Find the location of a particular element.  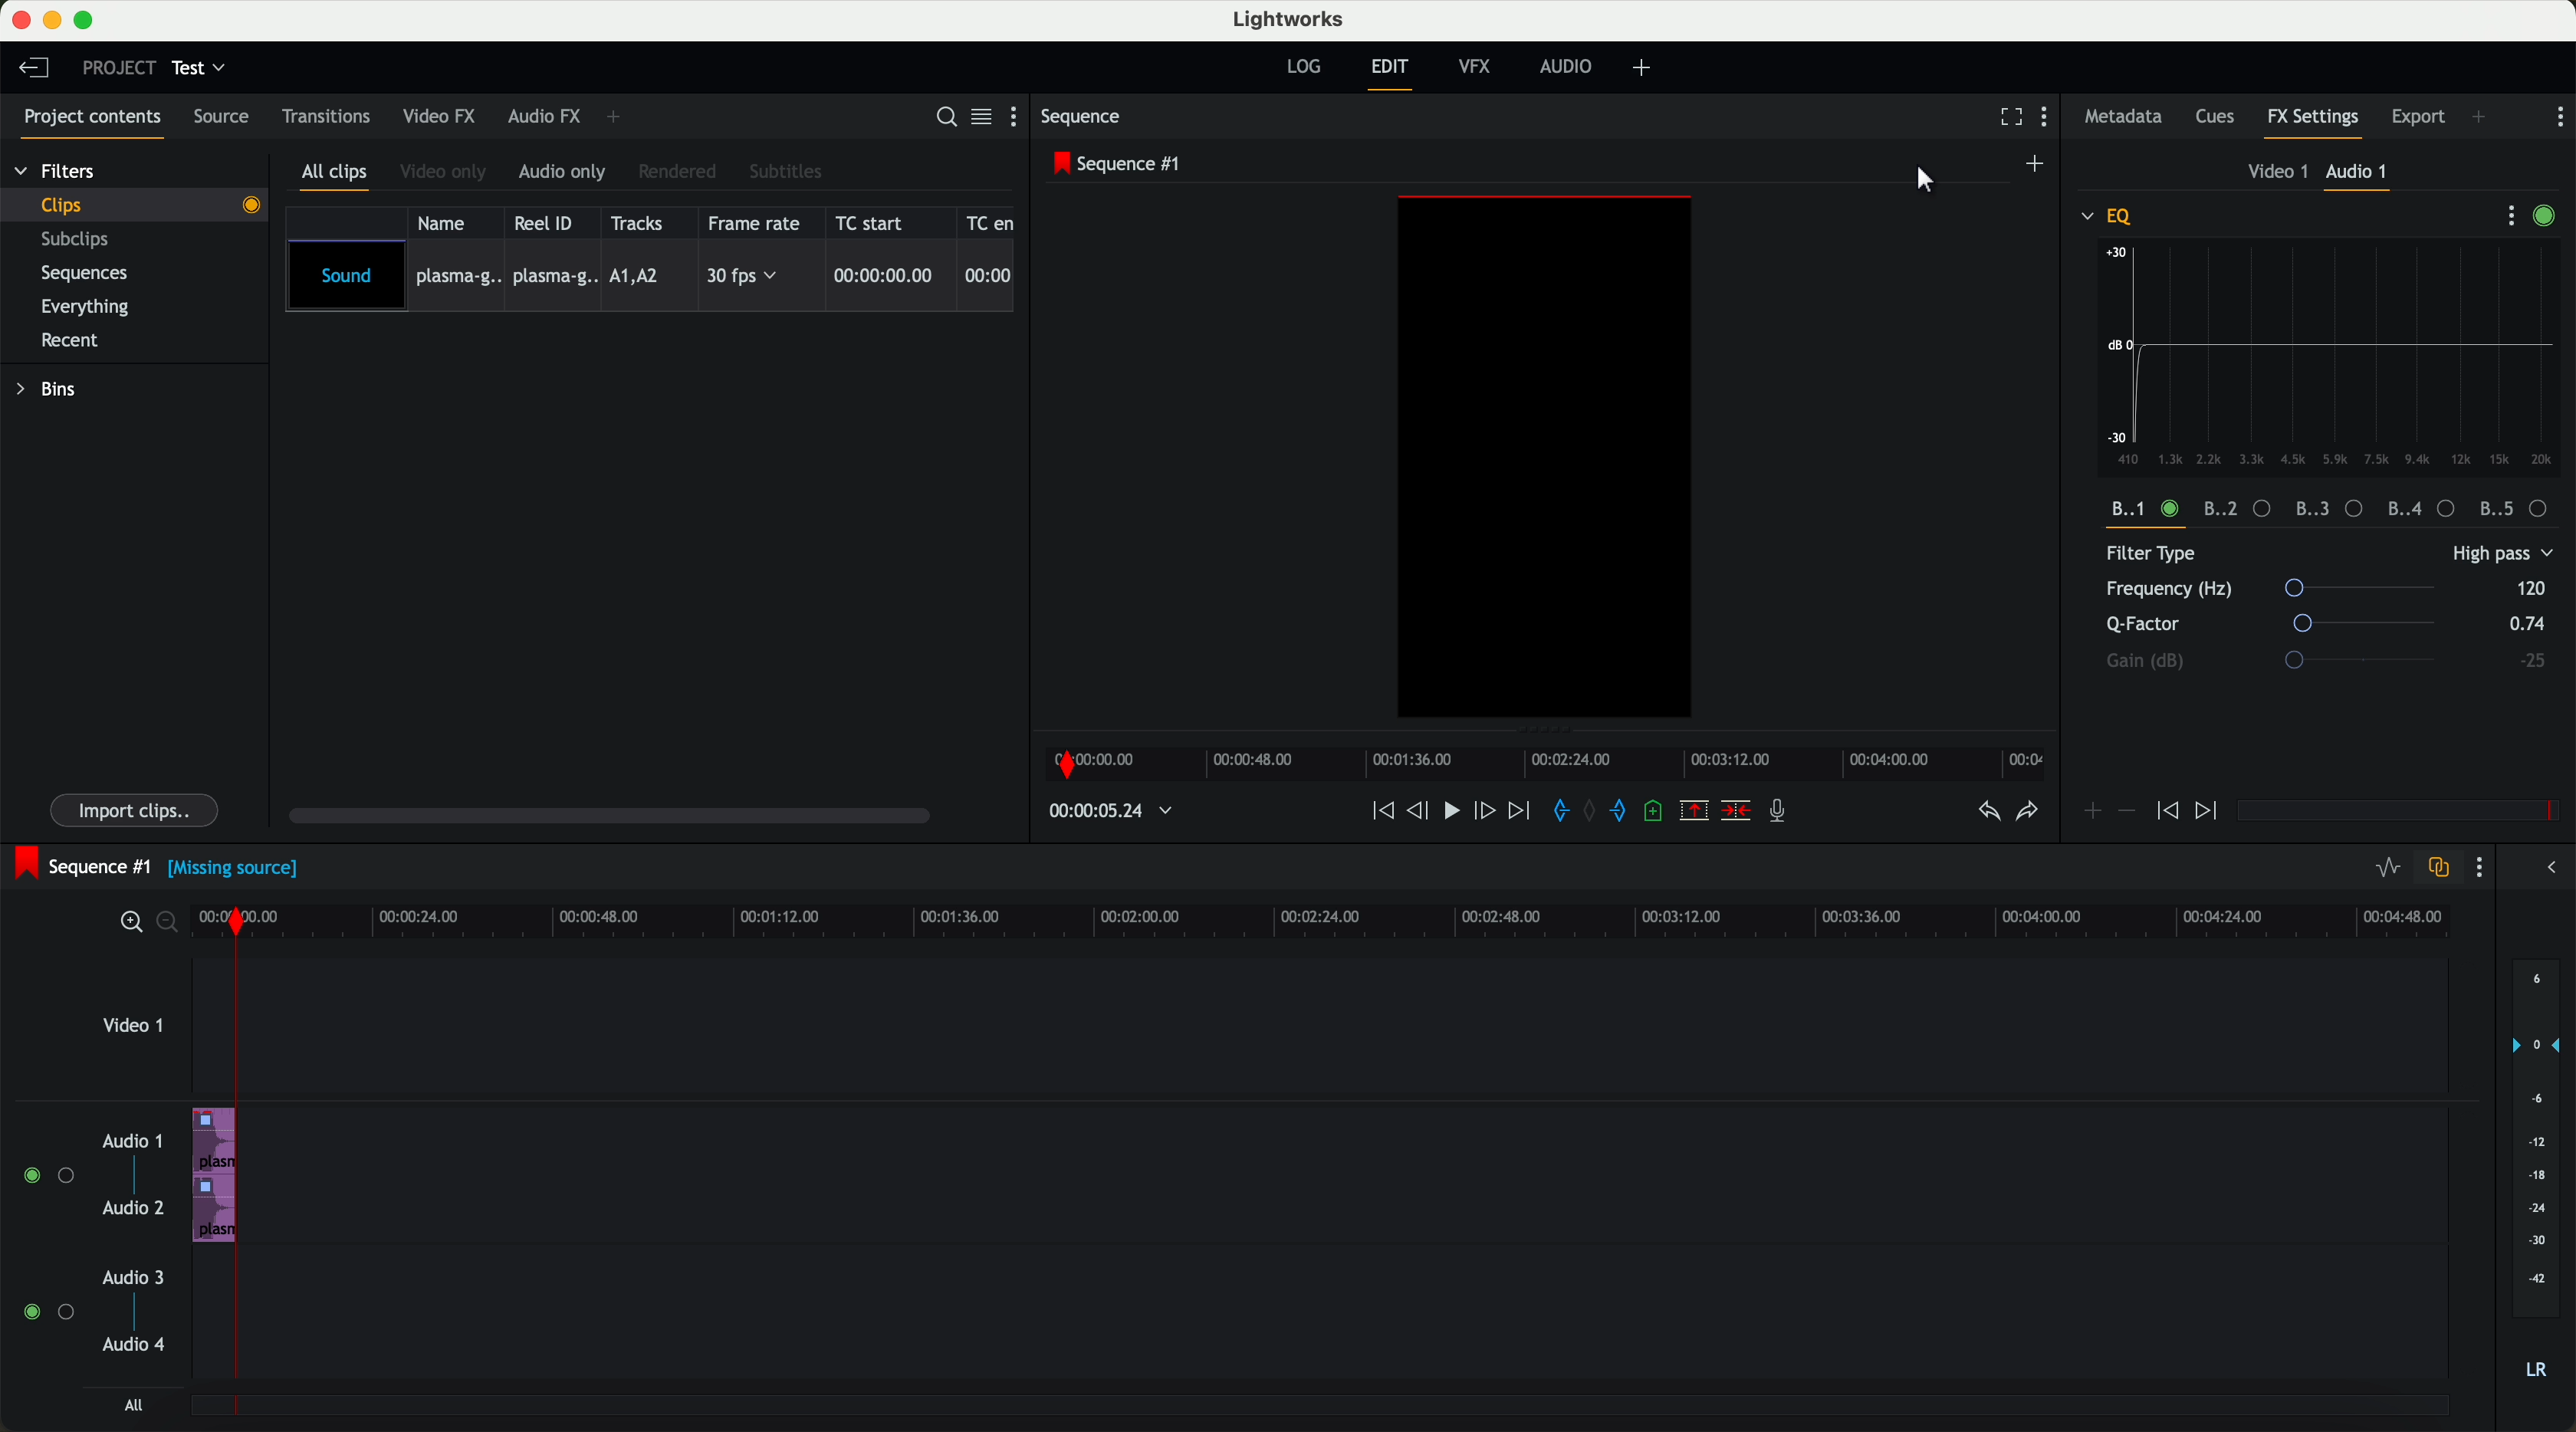

undo is located at coordinates (1986, 817).